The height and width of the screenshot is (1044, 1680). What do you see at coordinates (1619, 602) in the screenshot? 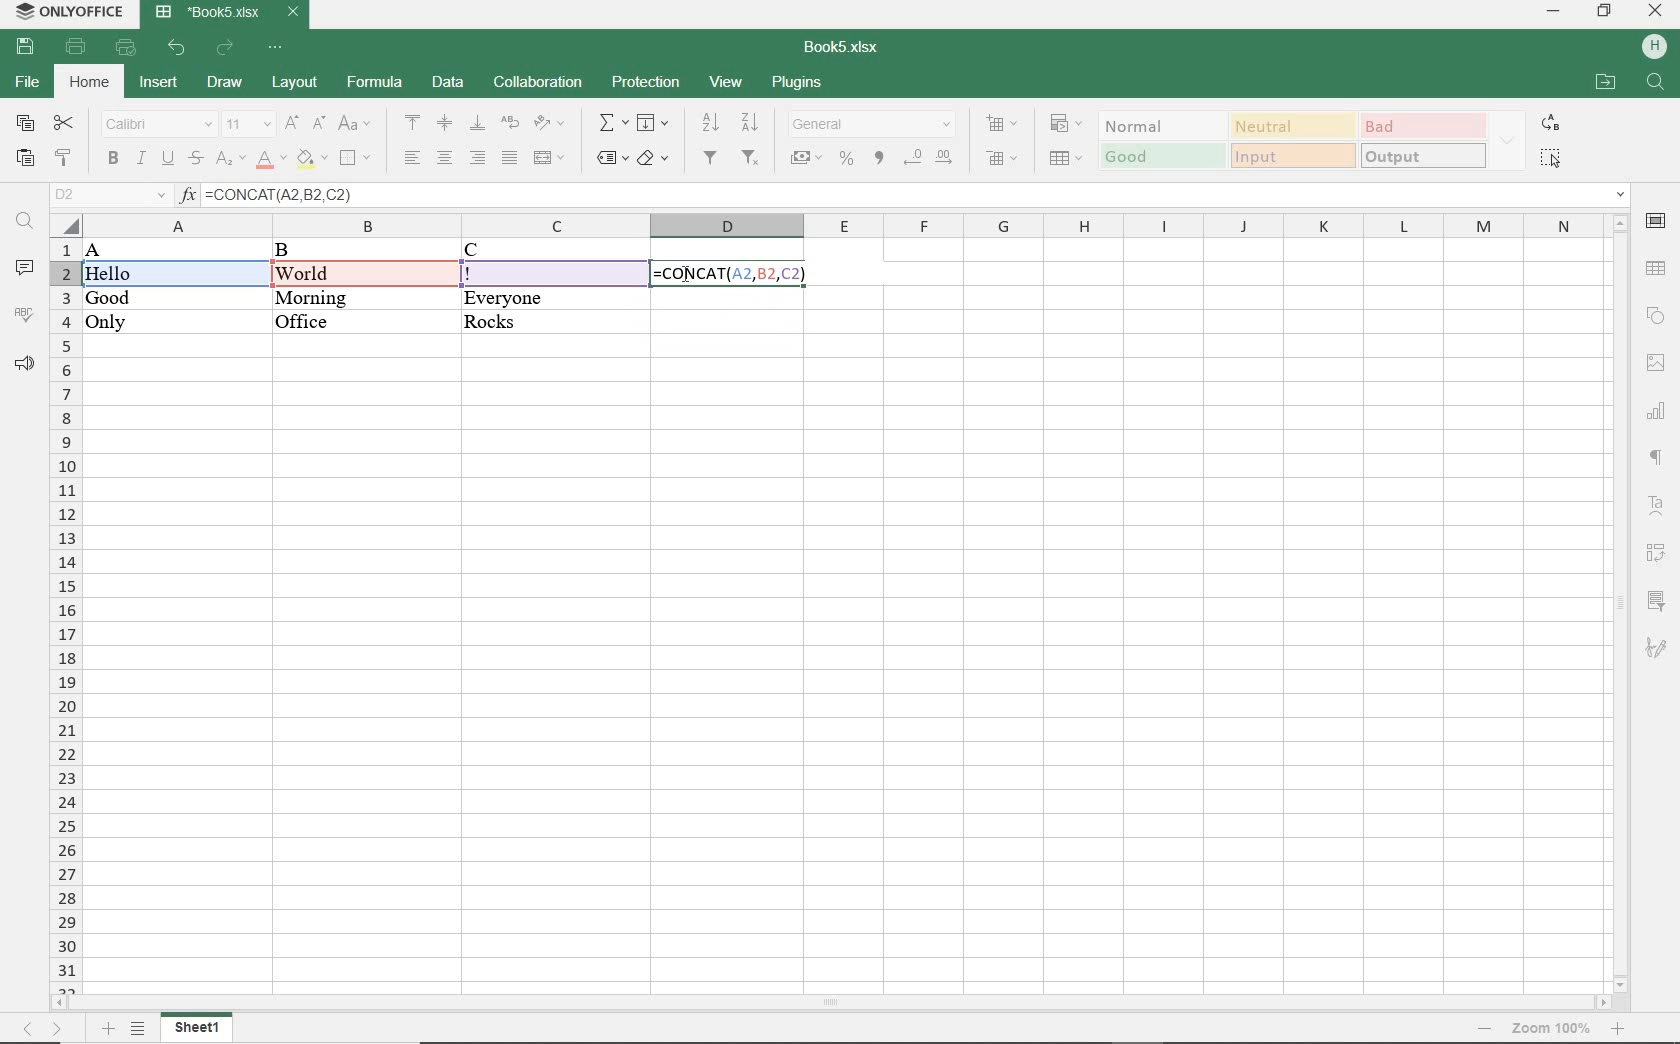
I see `SCROLLBAR` at bounding box center [1619, 602].